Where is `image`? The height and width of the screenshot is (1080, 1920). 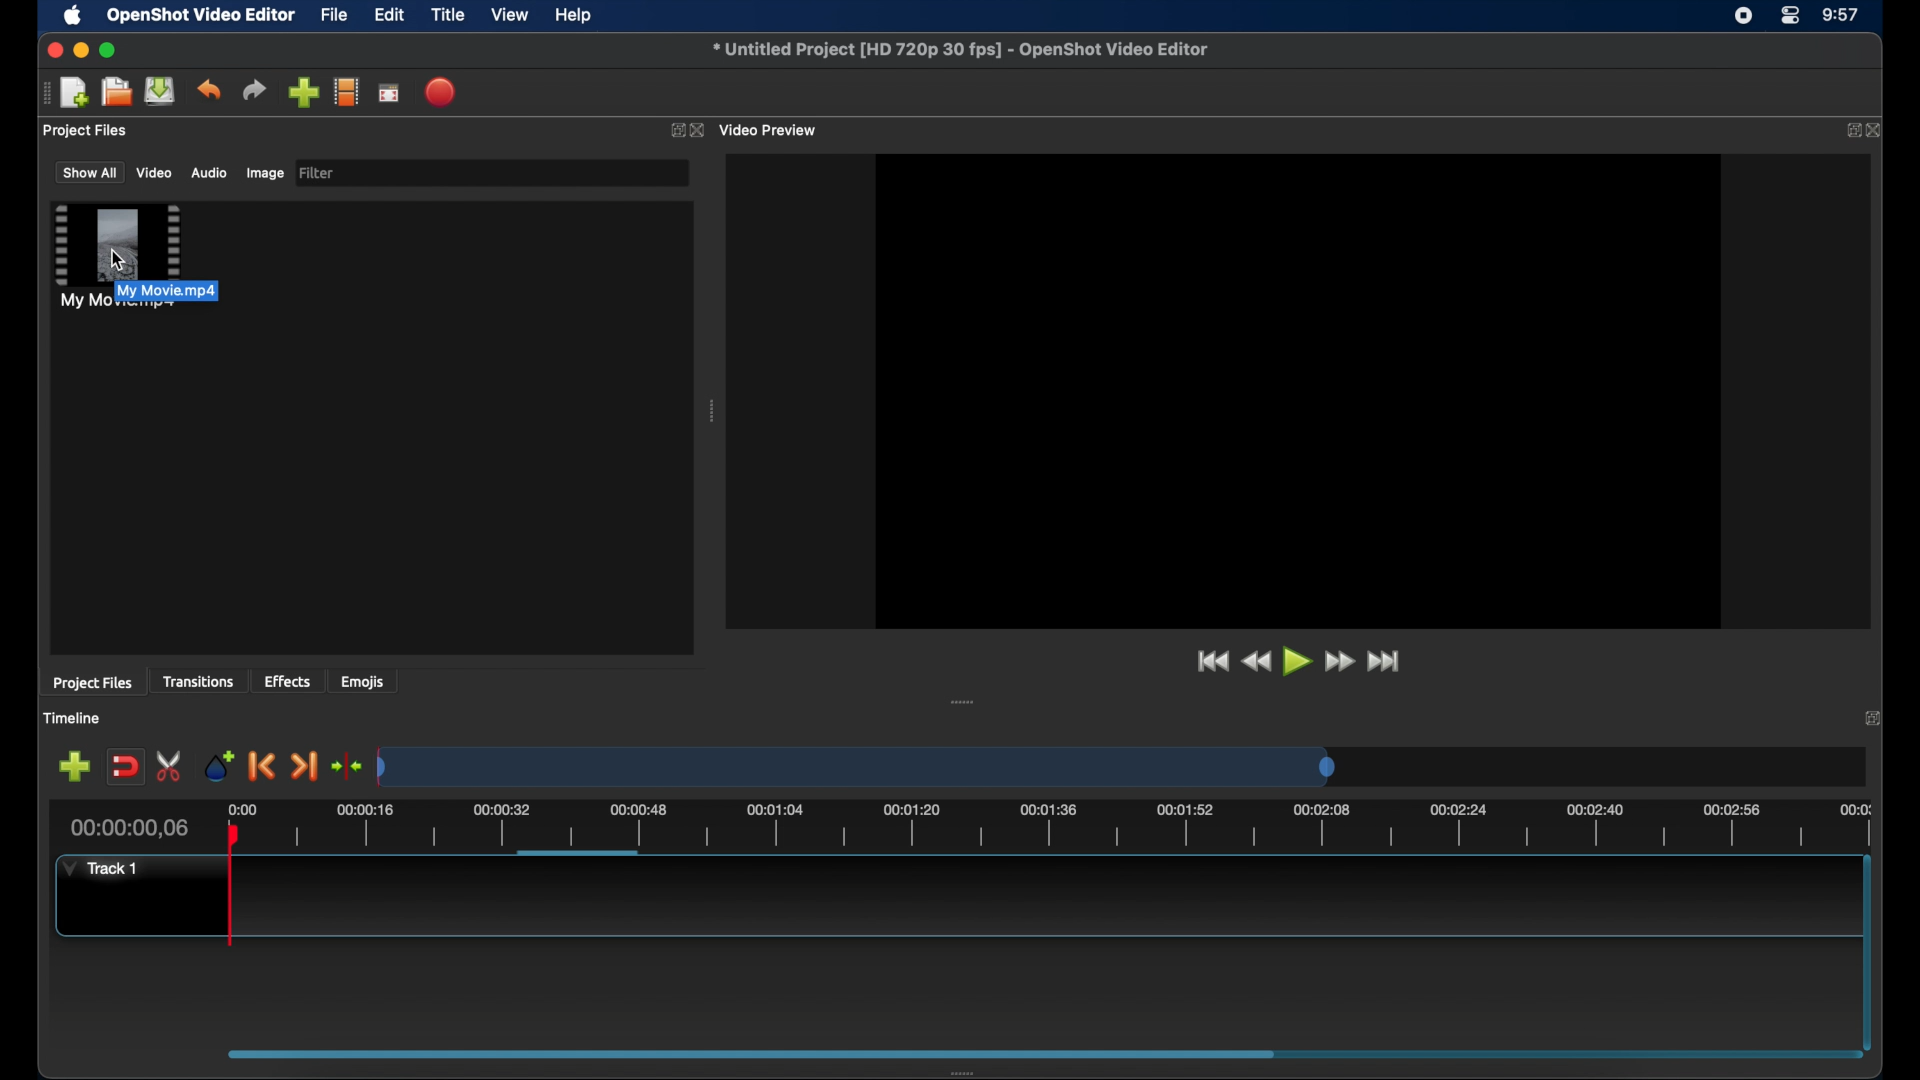
image is located at coordinates (264, 175).